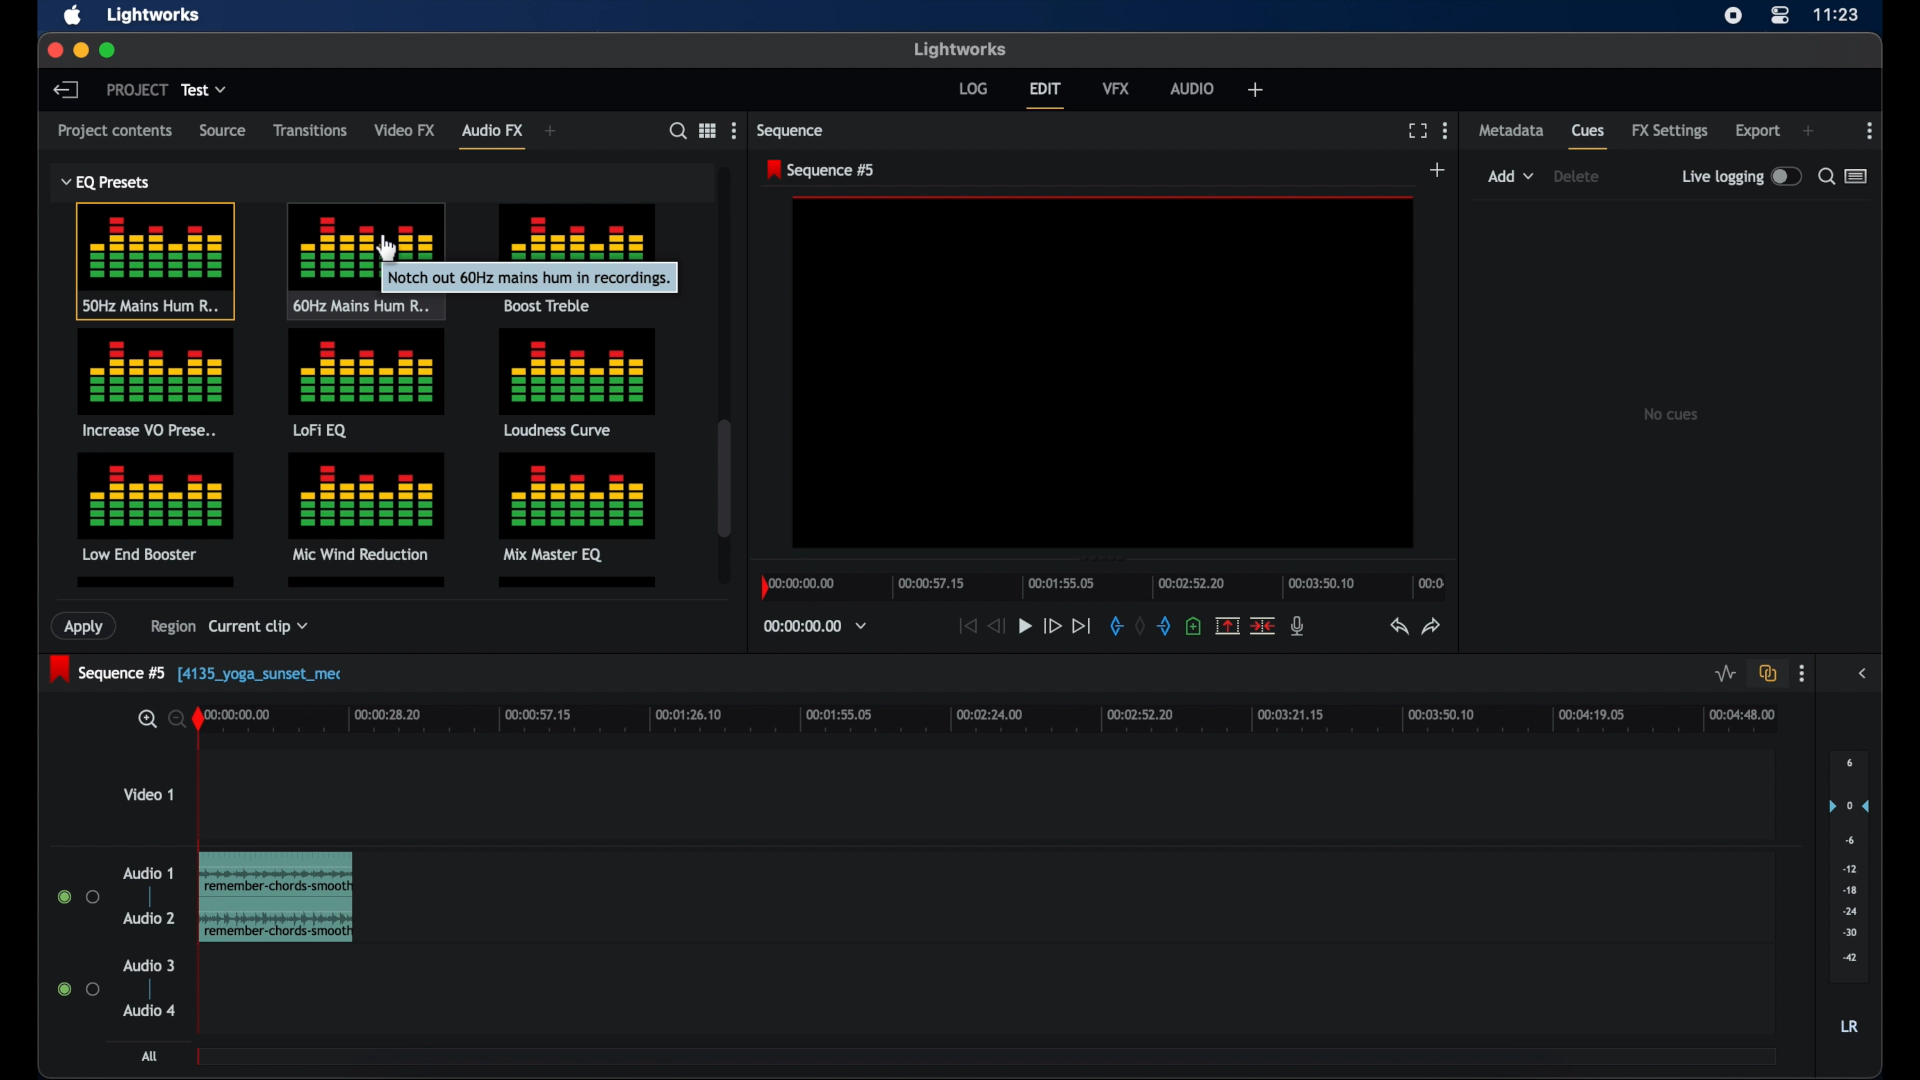 This screenshot has height=1080, width=1920. Describe the element at coordinates (149, 917) in the screenshot. I see `audio 2` at that location.